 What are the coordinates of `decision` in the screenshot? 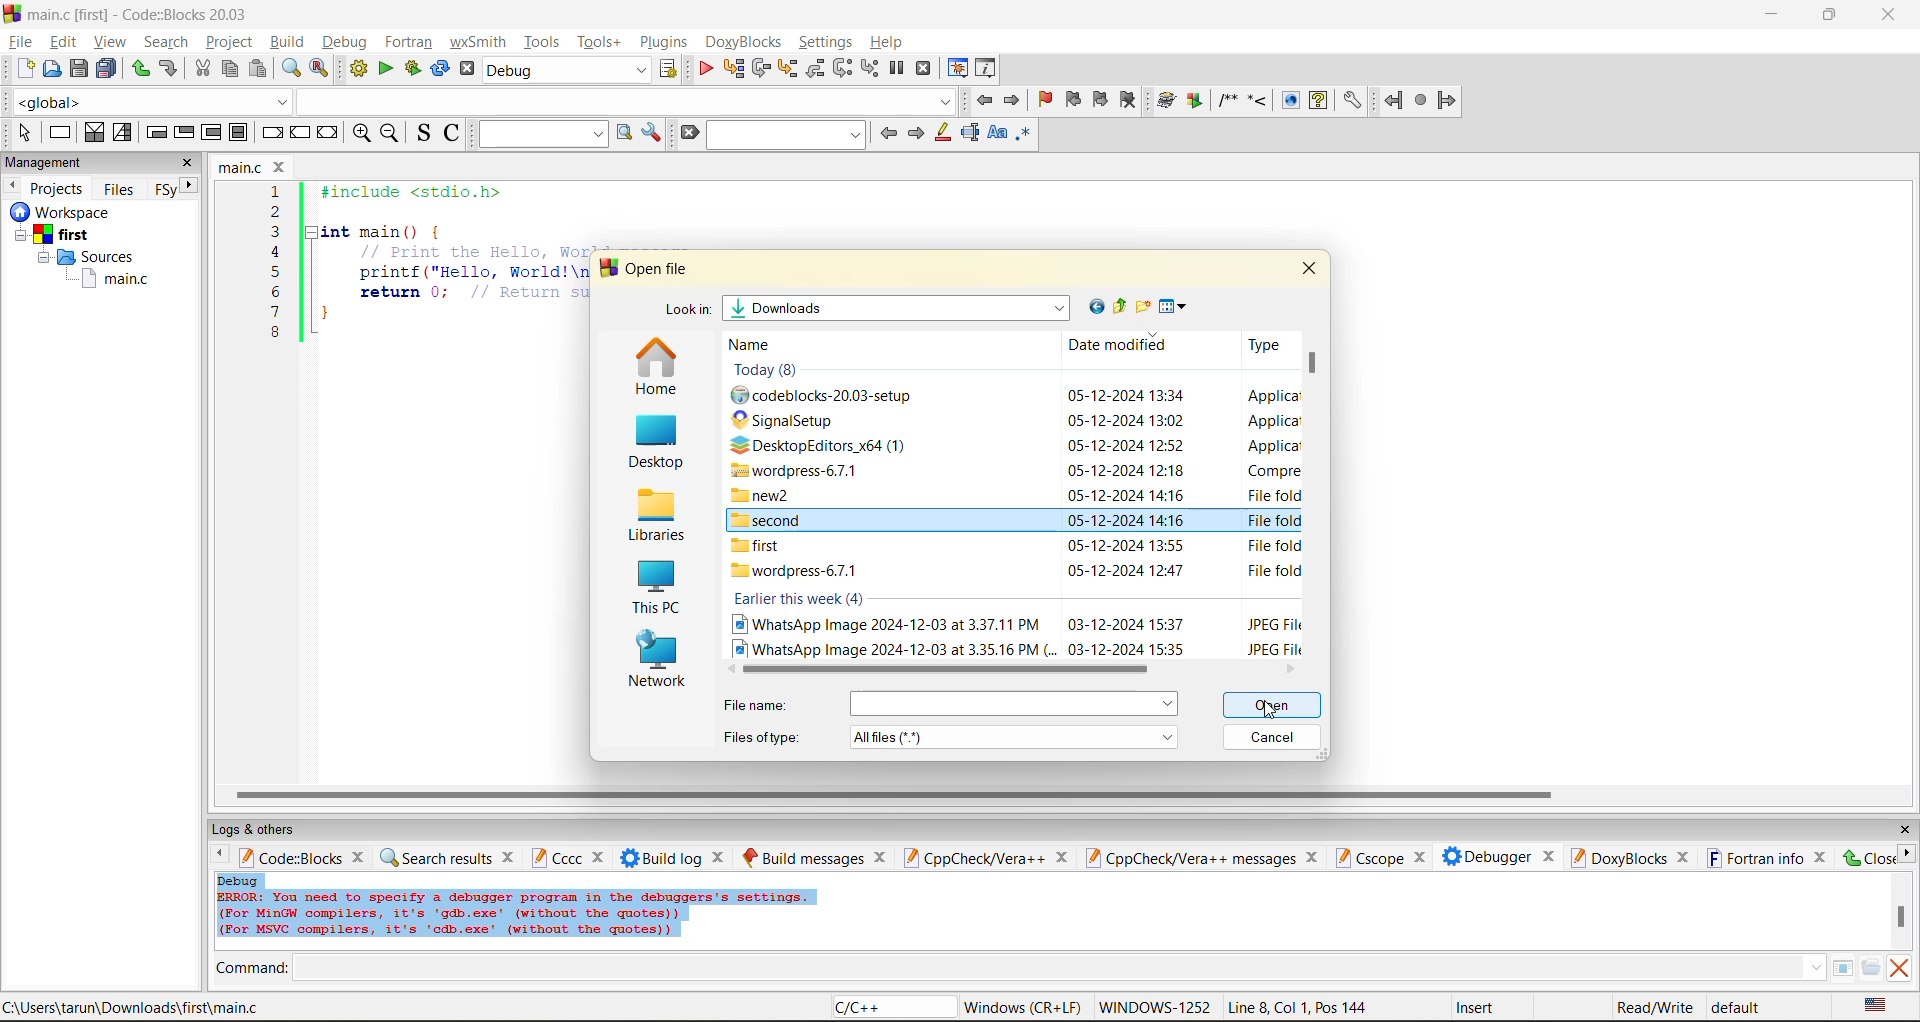 It's located at (93, 132).